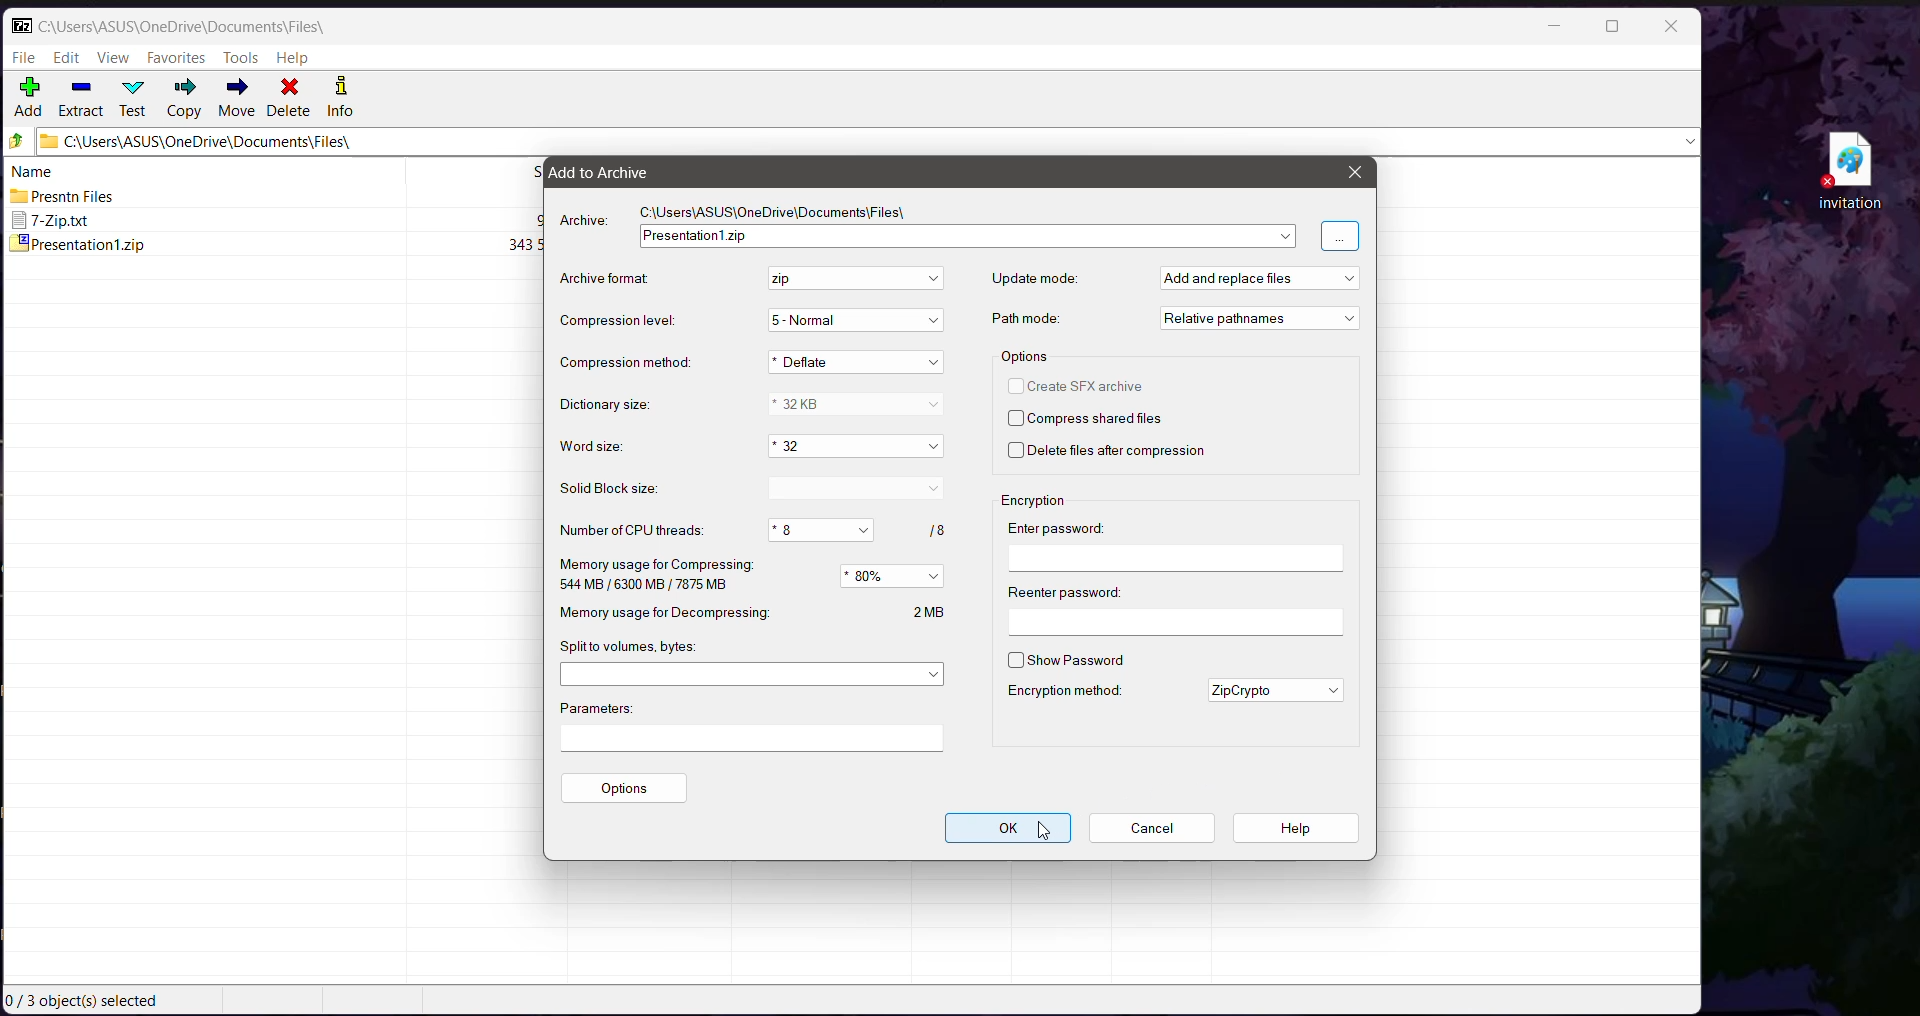 The image size is (1920, 1016). What do you see at coordinates (966, 236) in the screenshot?
I see `Archive Folder Name` at bounding box center [966, 236].